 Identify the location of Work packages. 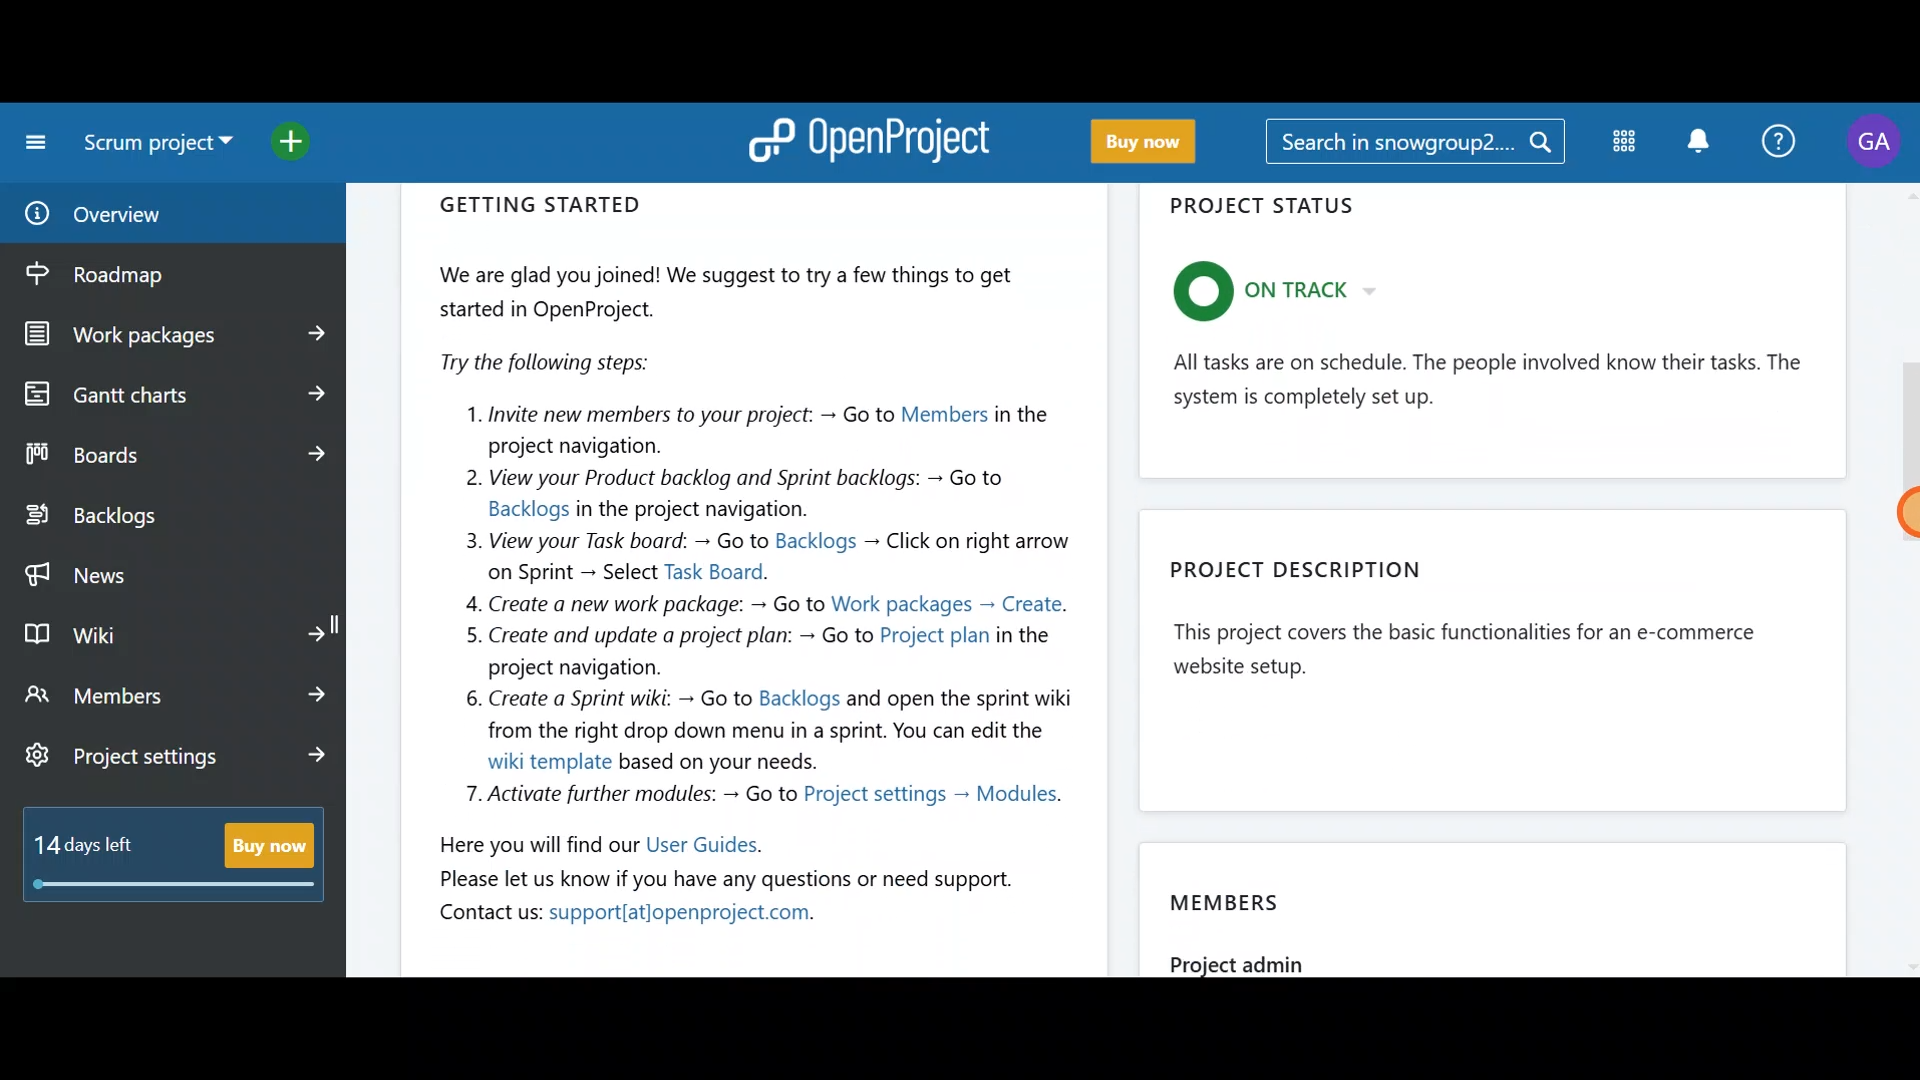
(176, 335).